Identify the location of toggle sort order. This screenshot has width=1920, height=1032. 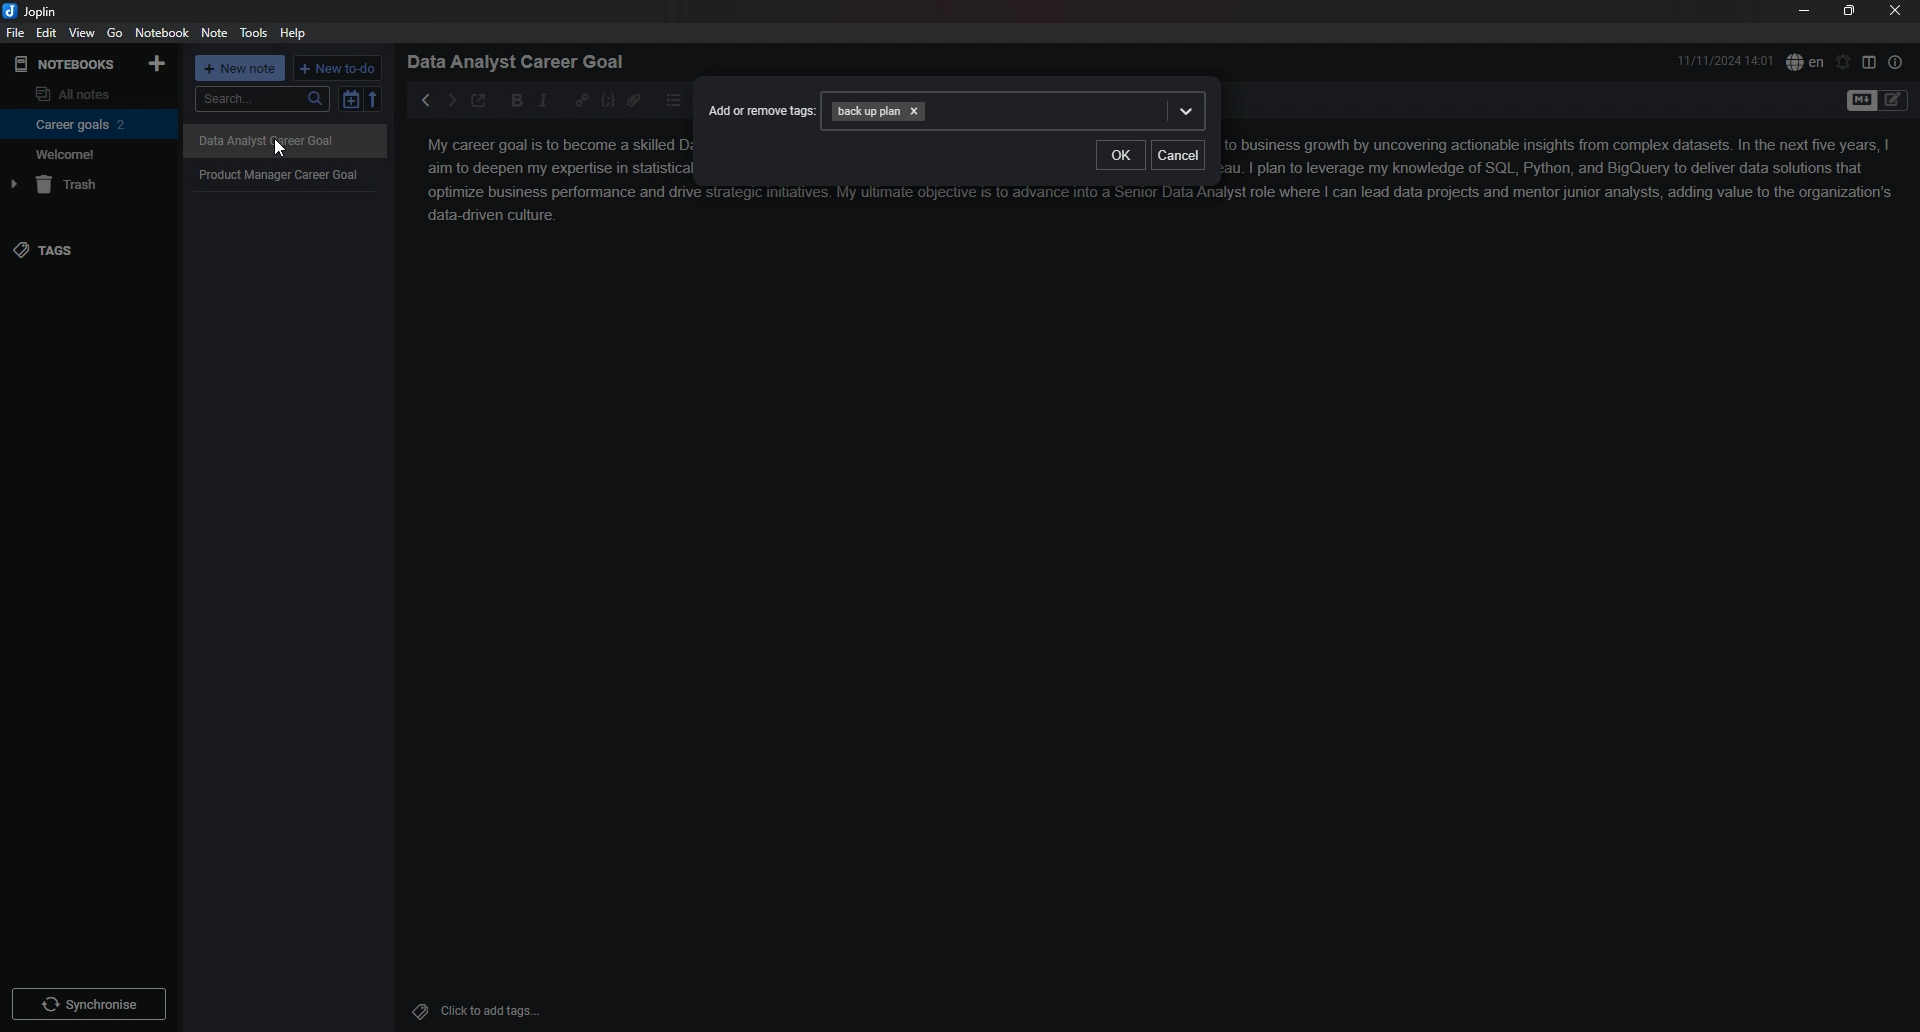
(350, 99).